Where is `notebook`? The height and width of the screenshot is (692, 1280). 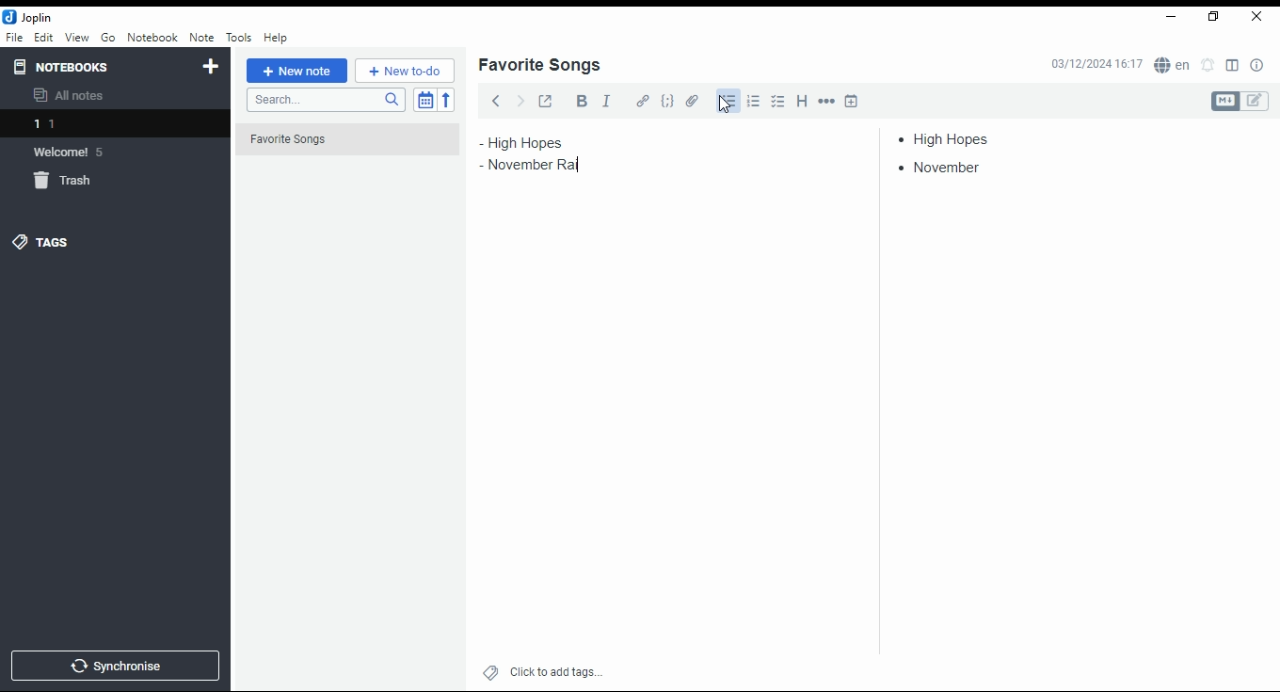
notebook is located at coordinates (152, 37).